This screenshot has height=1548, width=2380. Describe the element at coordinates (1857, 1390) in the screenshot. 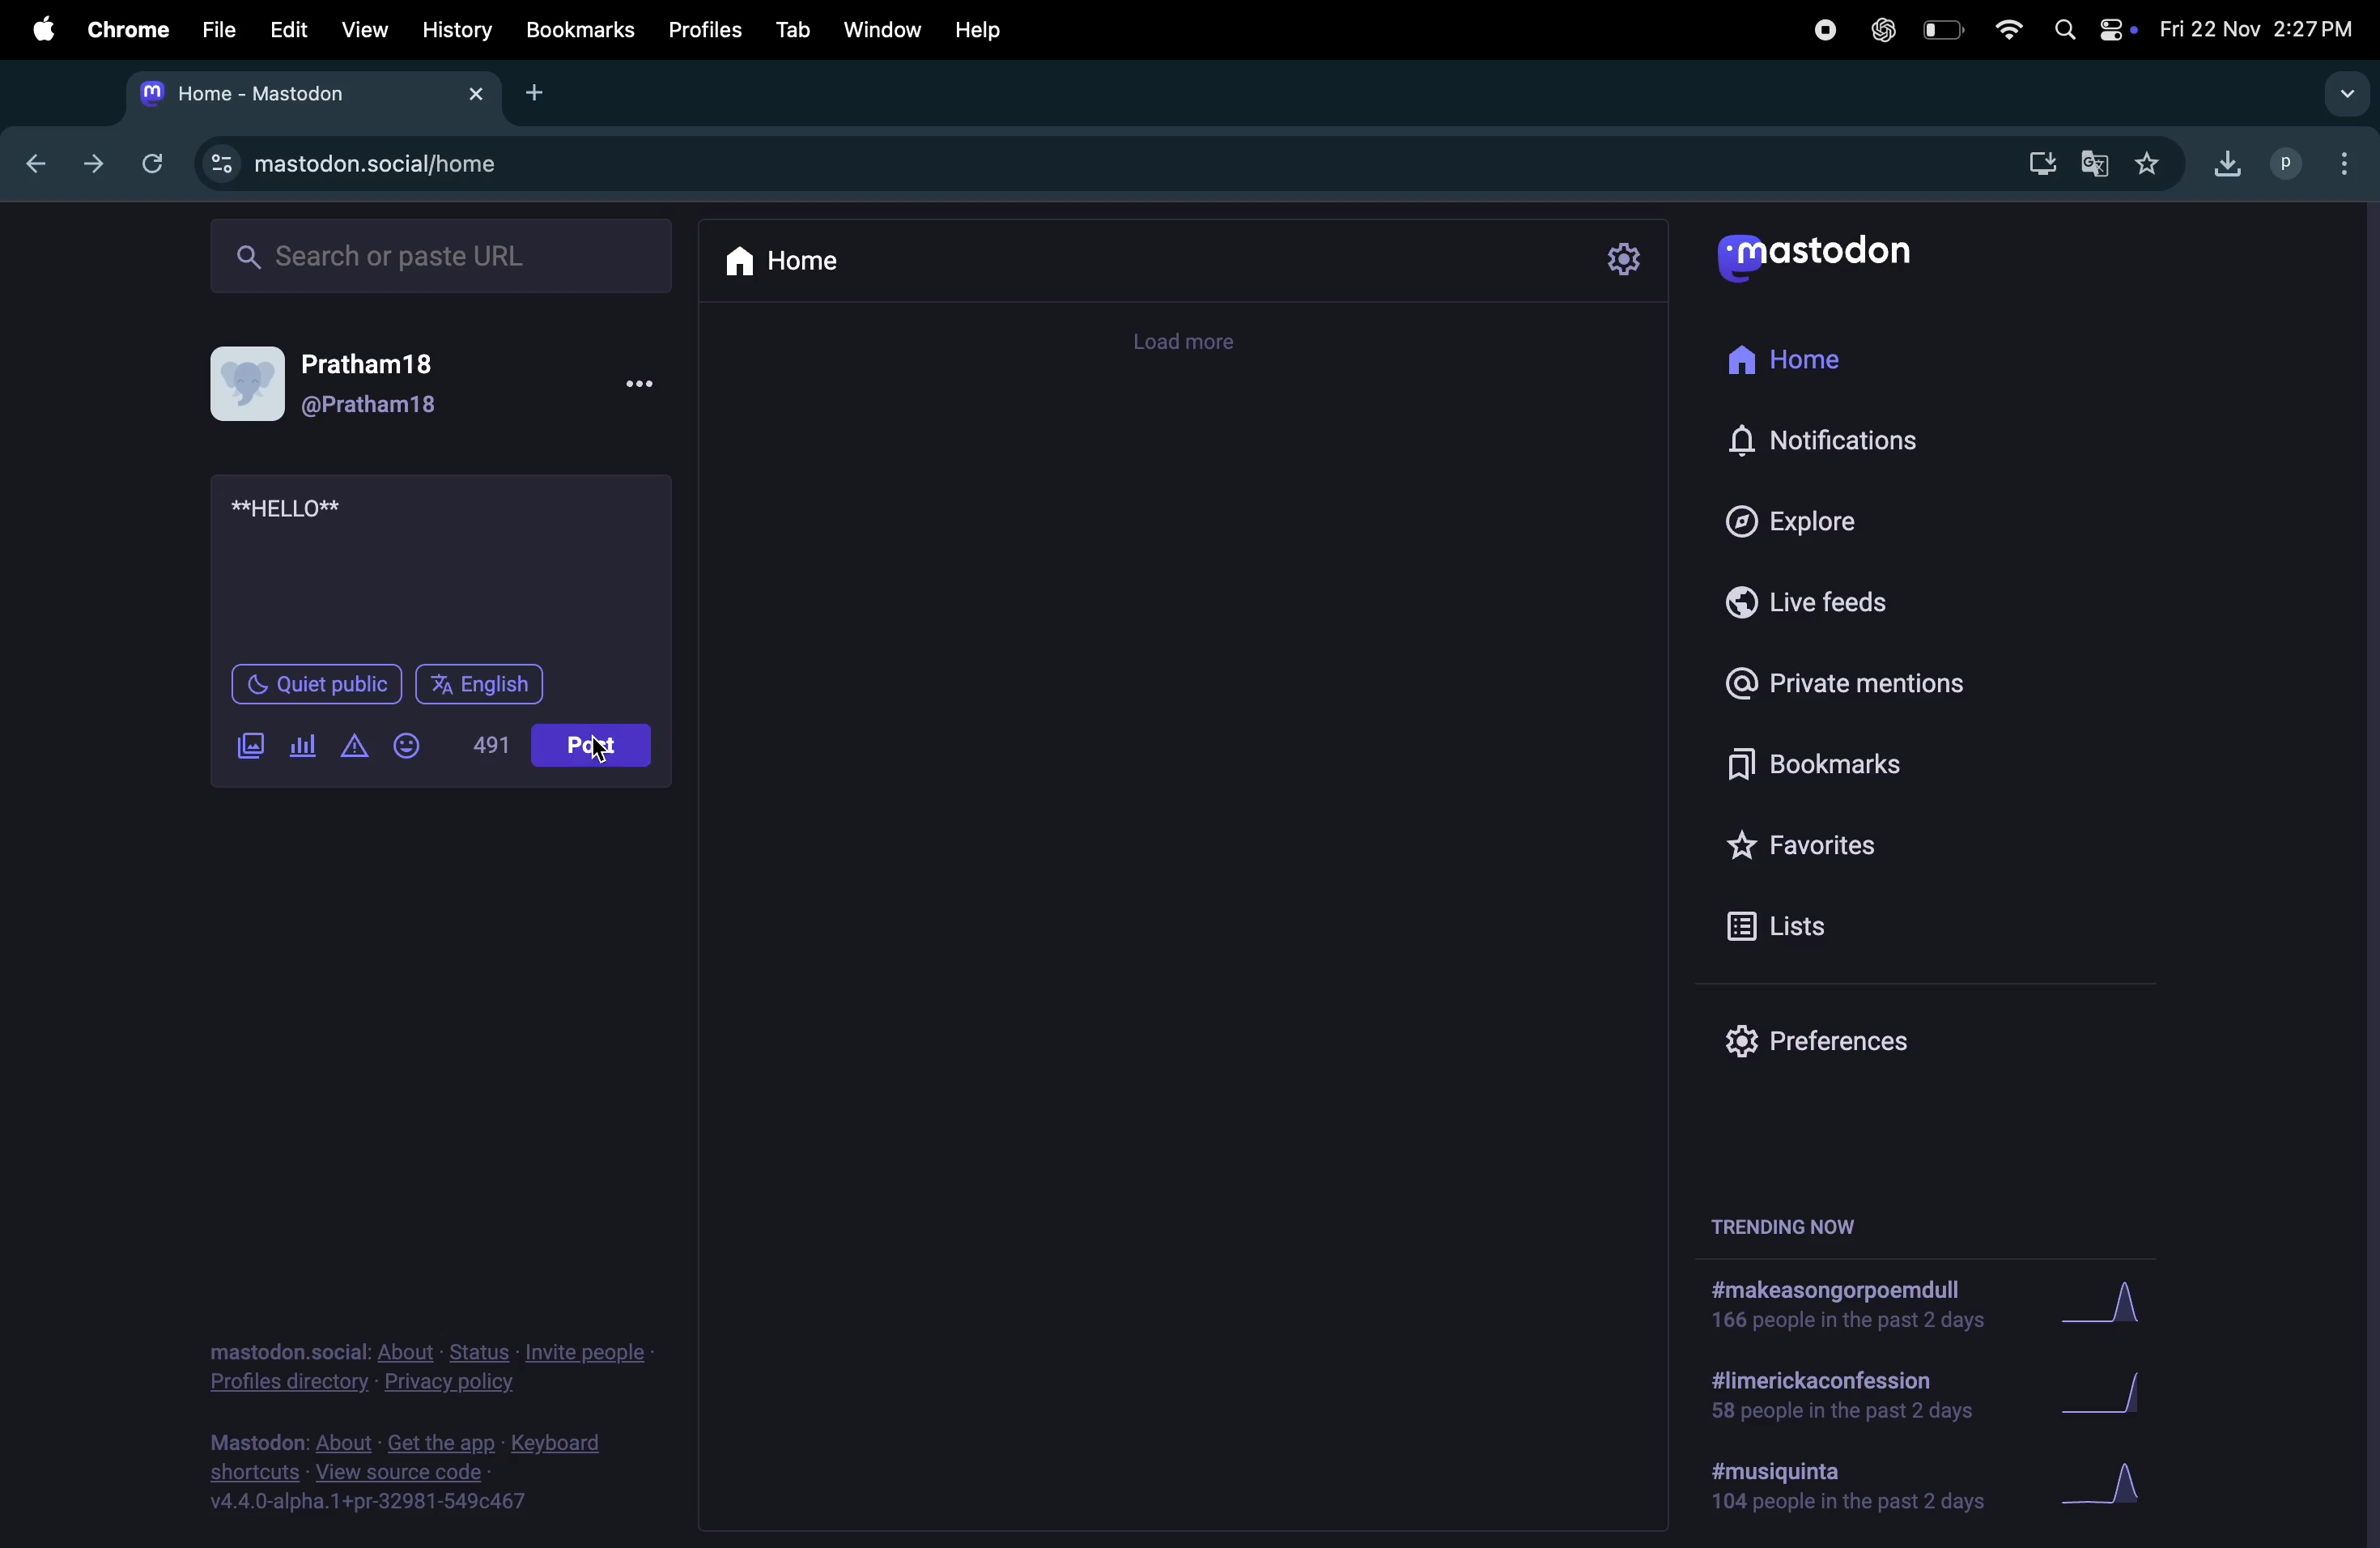

I see `limerick confession` at that location.